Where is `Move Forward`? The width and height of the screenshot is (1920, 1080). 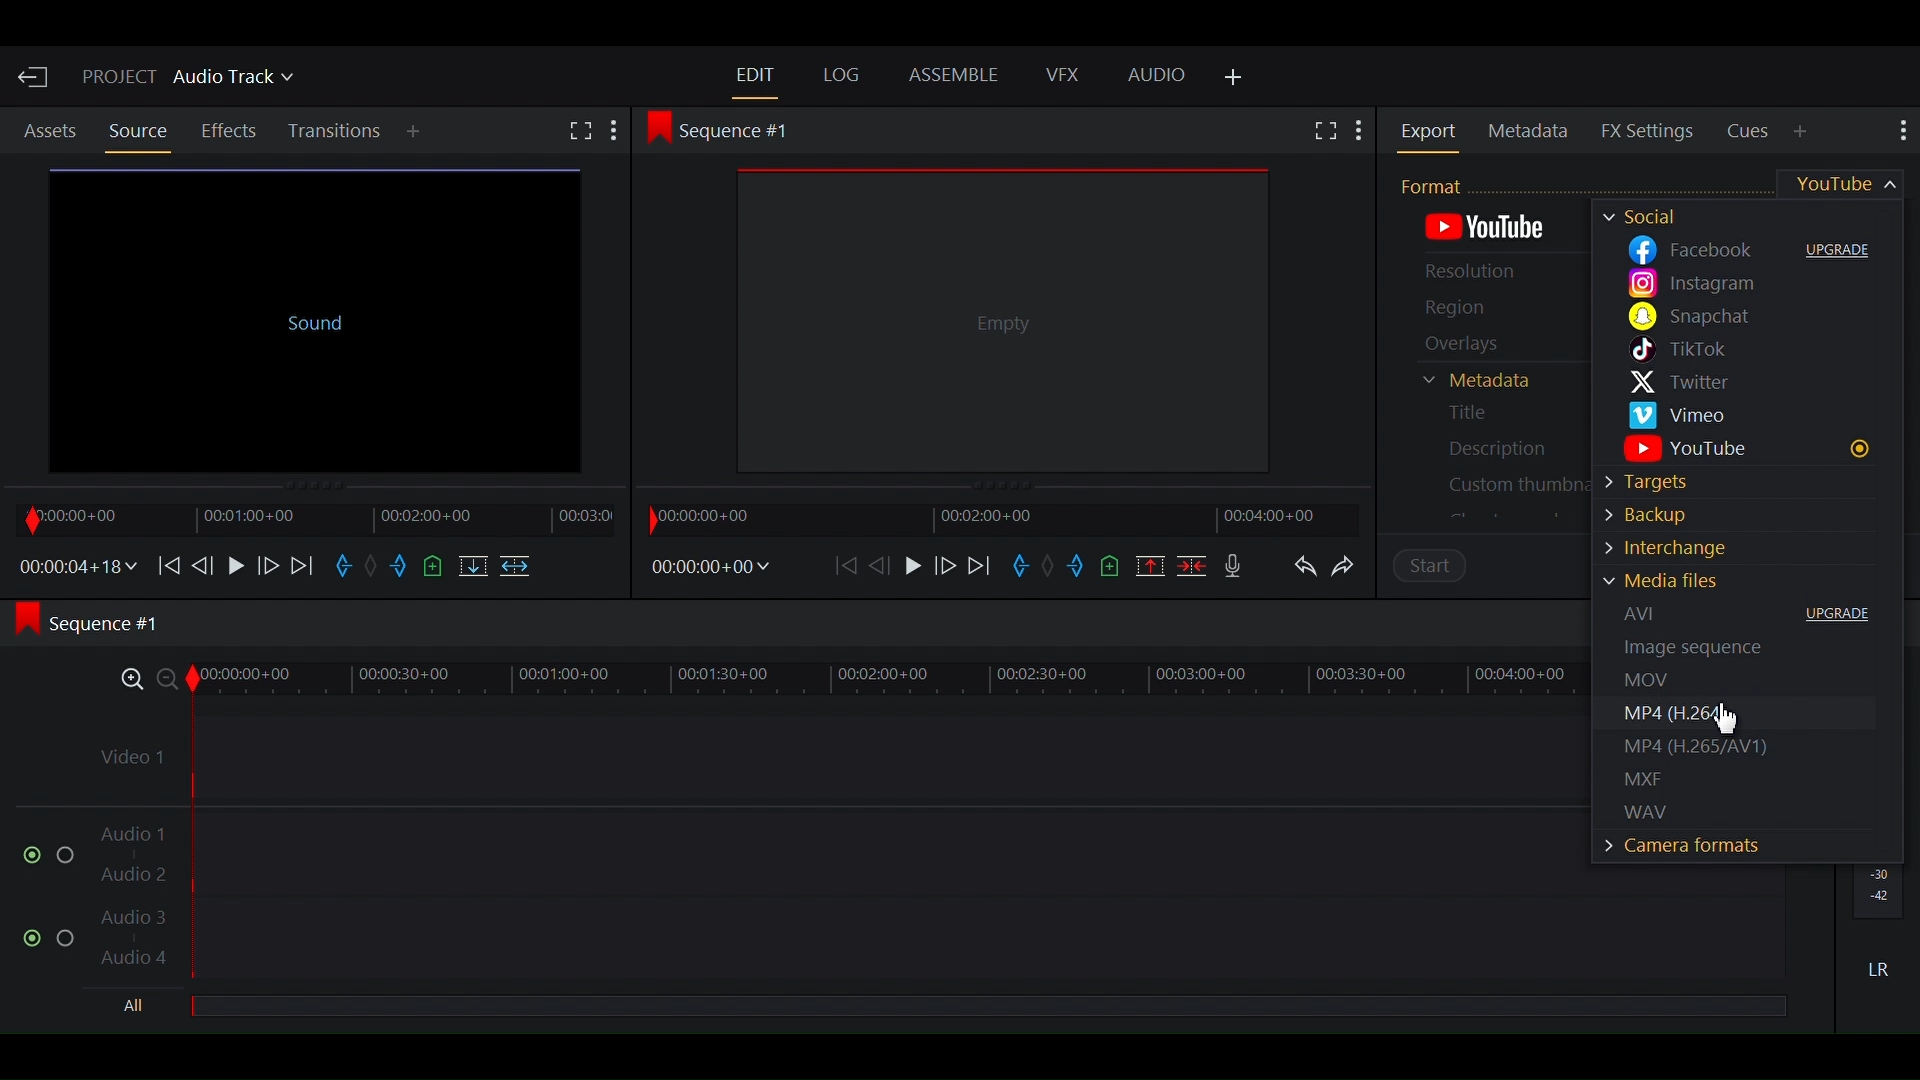 Move Forward is located at coordinates (304, 565).